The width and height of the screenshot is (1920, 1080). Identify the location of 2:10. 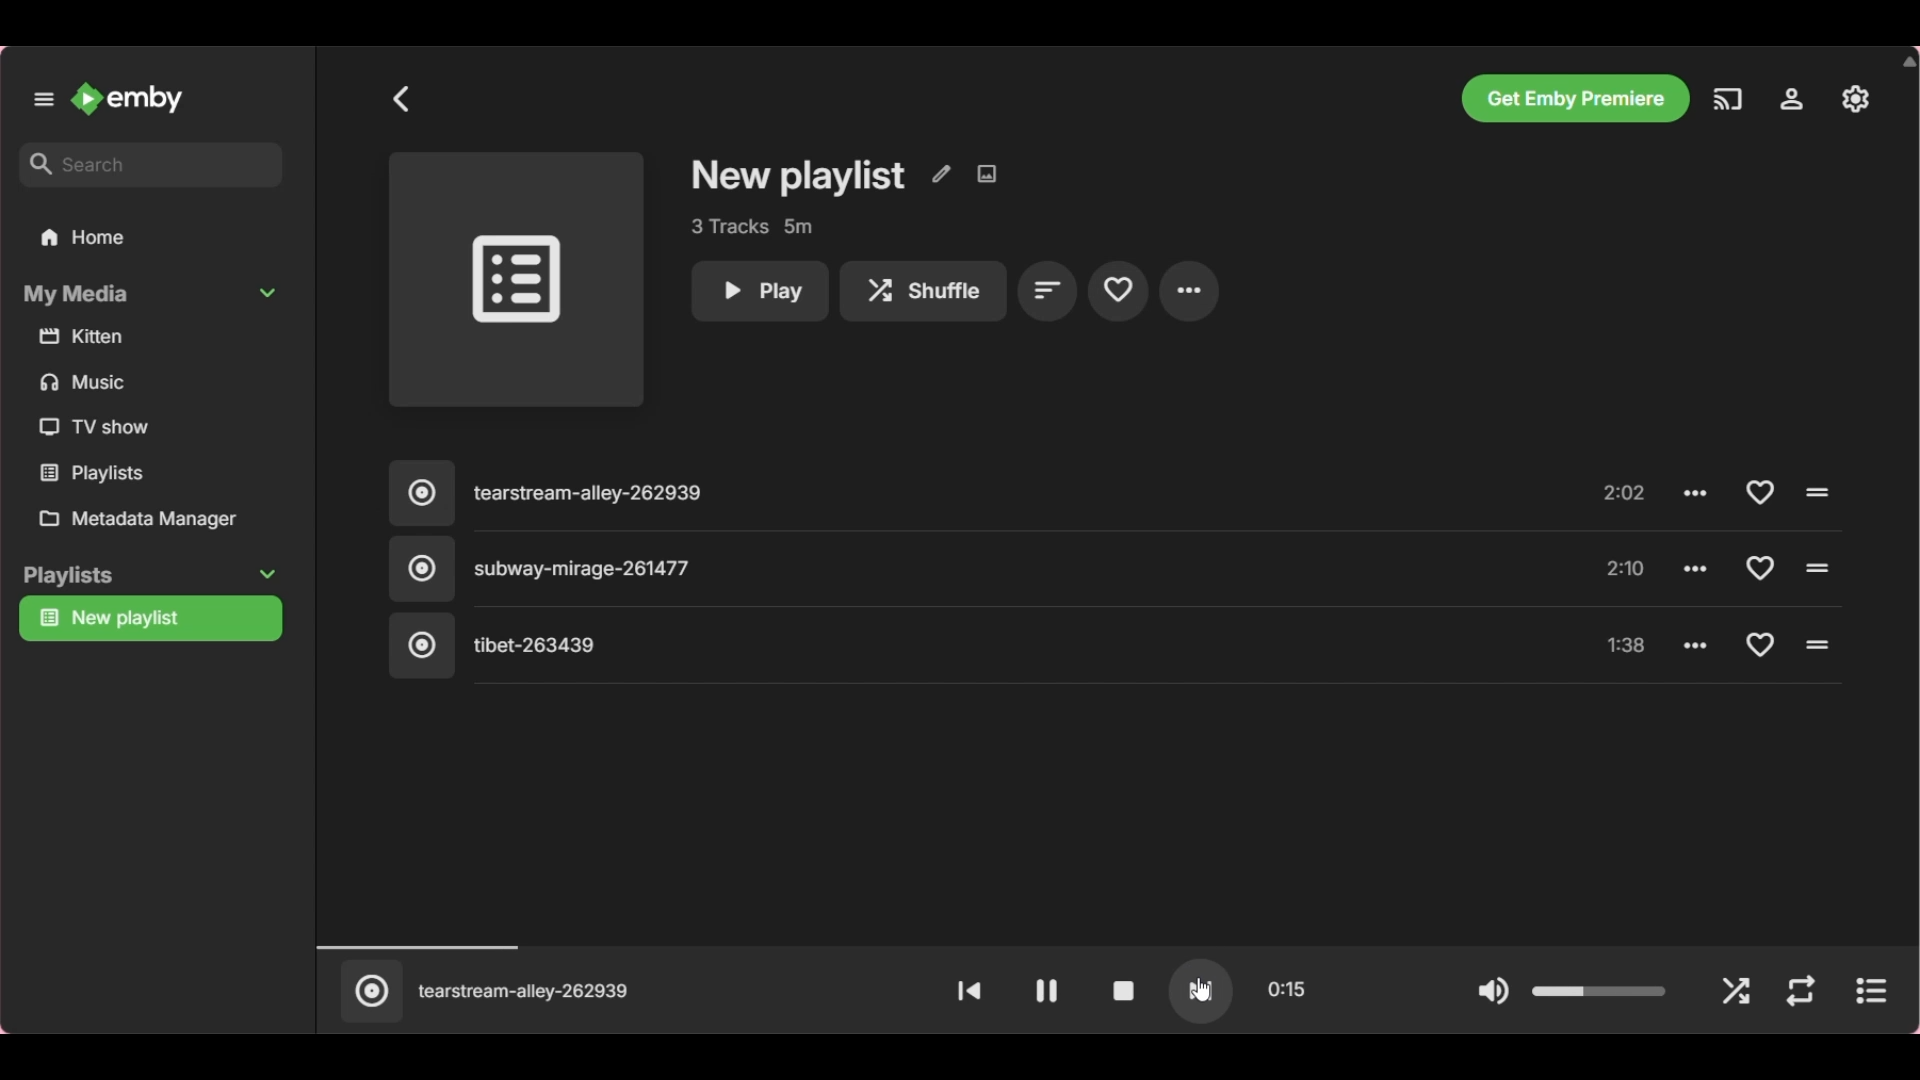
(1630, 565).